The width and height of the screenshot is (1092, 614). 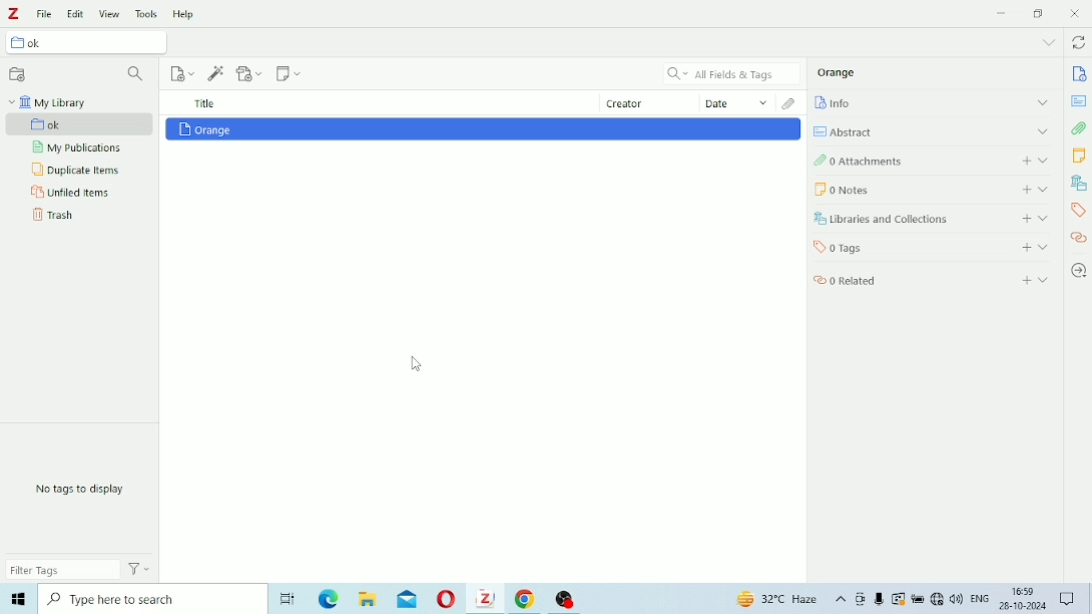 What do you see at coordinates (45, 14) in the screenshot?
I see `File` at bounding box center [45, 14].